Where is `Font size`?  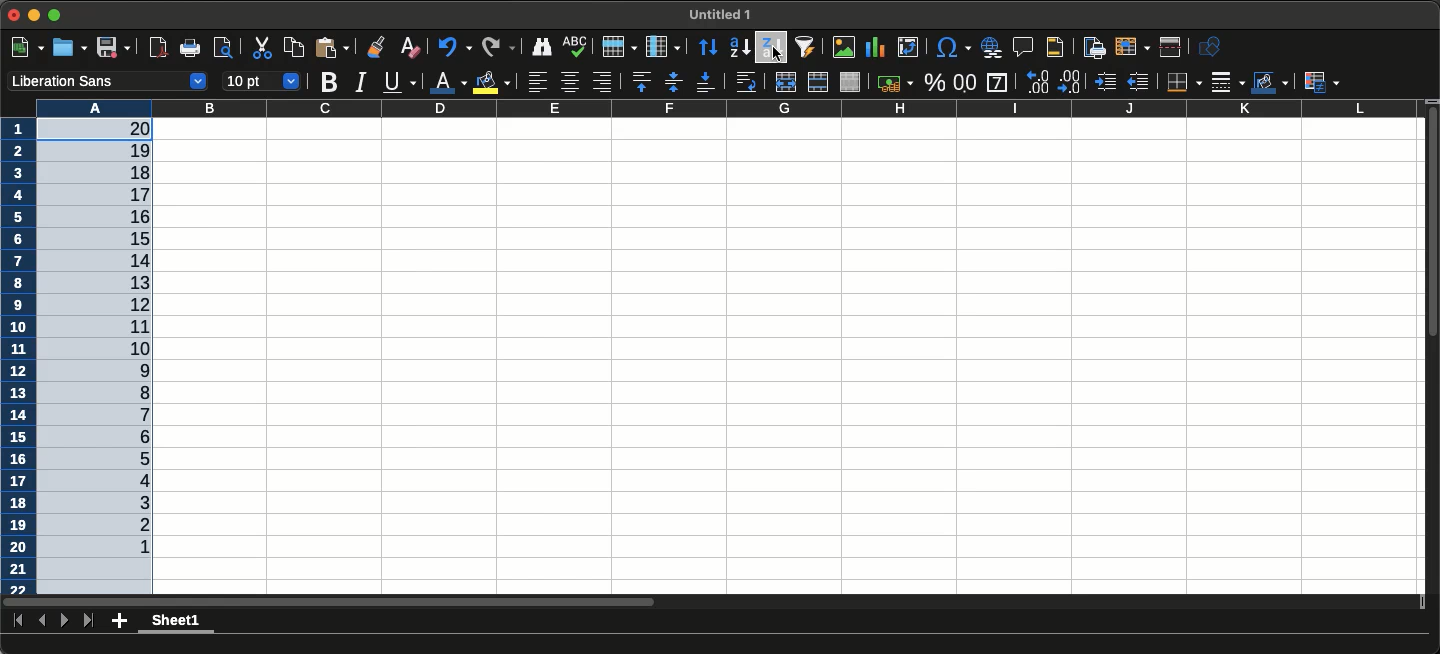 Font size is located at coordinates (261, 82).